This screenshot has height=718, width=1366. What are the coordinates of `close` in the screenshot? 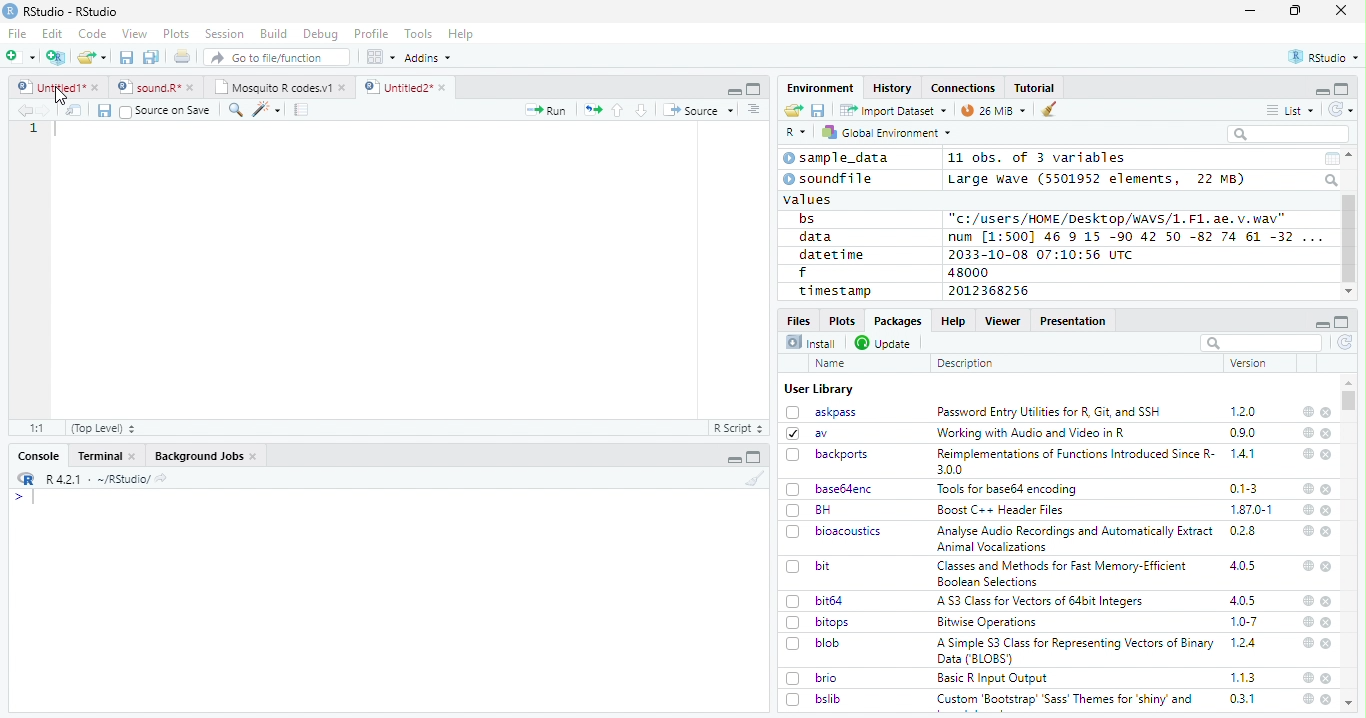 It's located at (1327, 678).